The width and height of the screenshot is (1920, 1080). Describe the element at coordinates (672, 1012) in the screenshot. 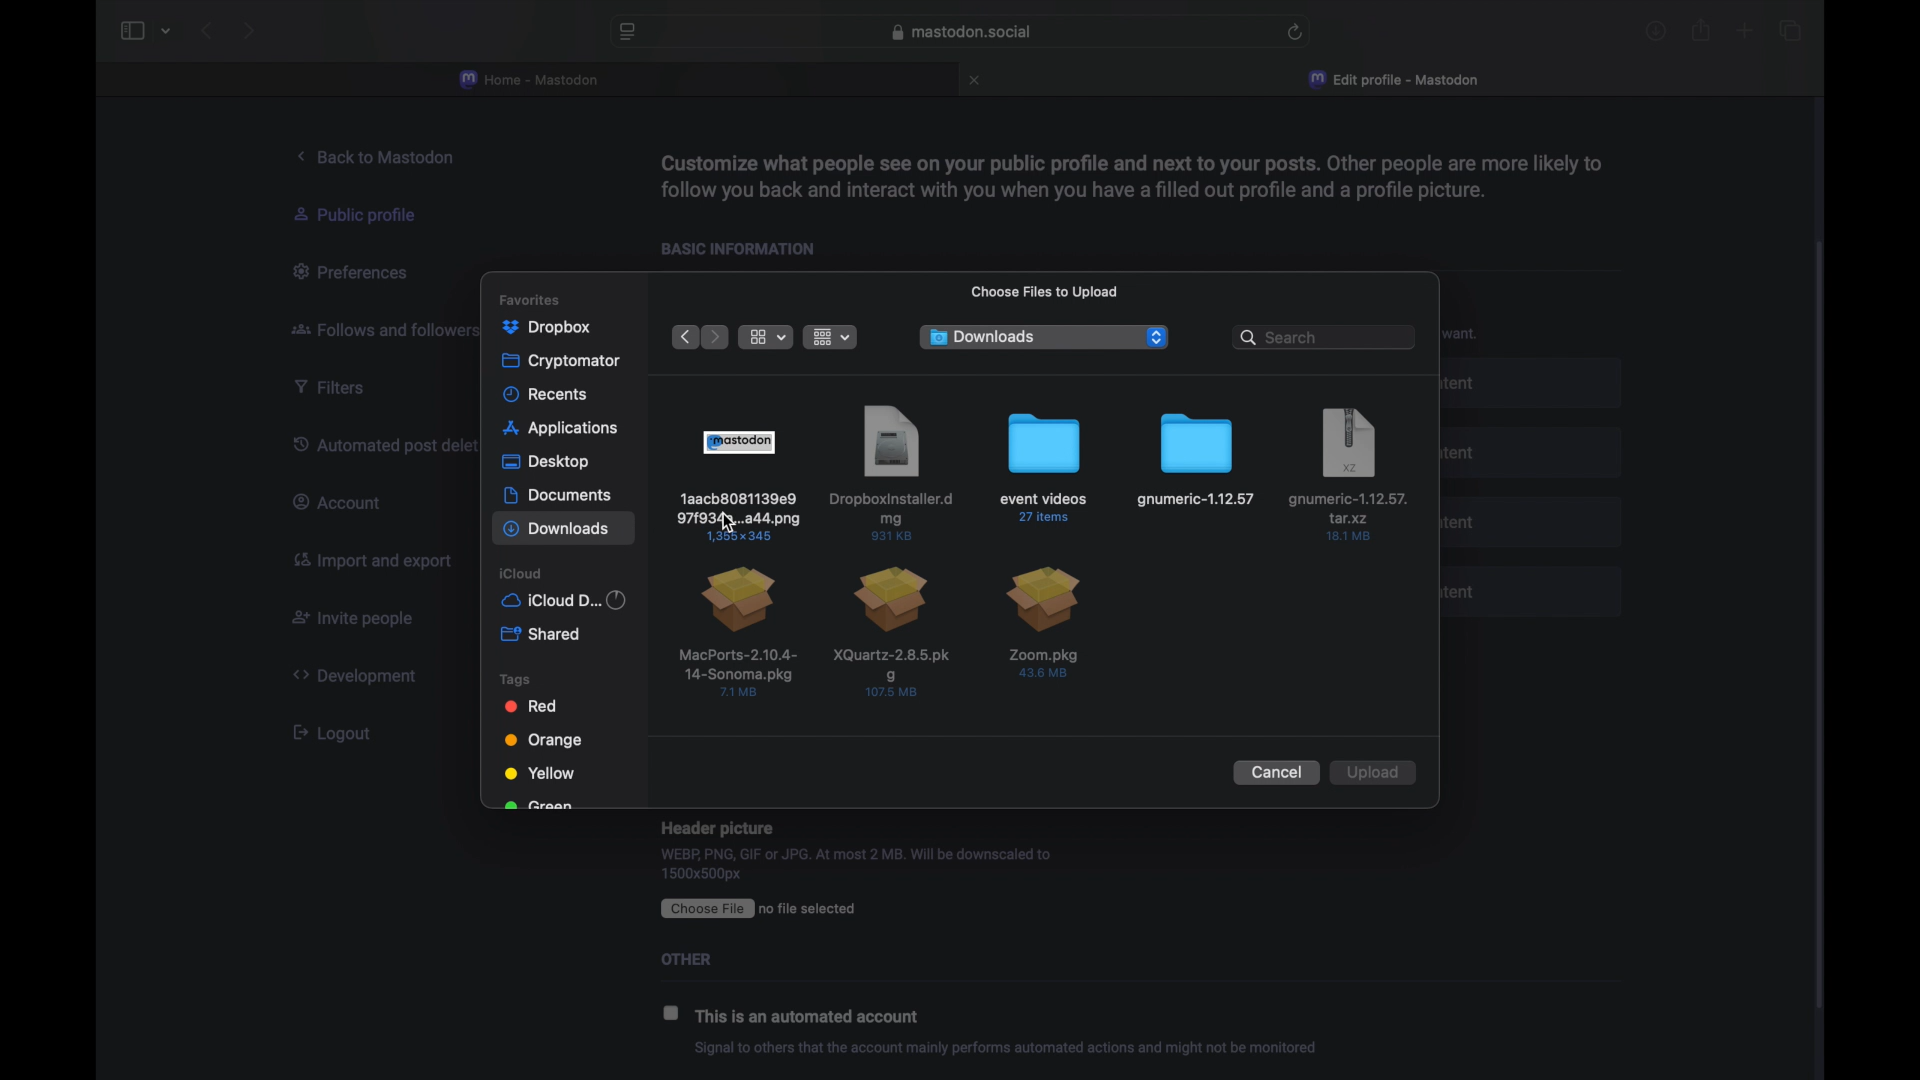

I see `checkbox` at that location.